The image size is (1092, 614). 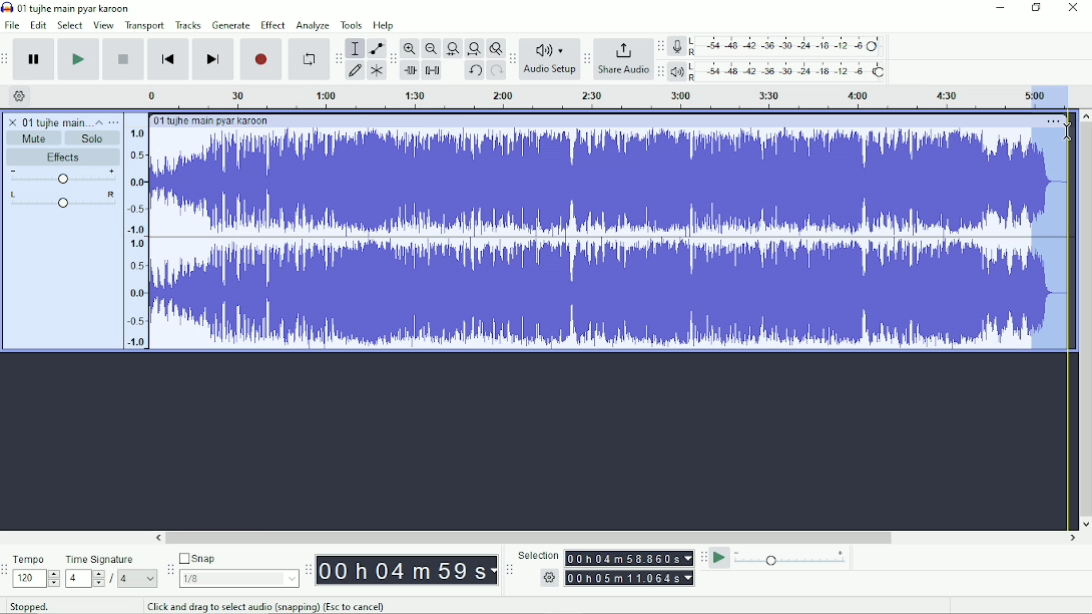 What do you see at coordinates (93, 139) in the screenshot?
I see `Solo` at bounding box center [93, 139].